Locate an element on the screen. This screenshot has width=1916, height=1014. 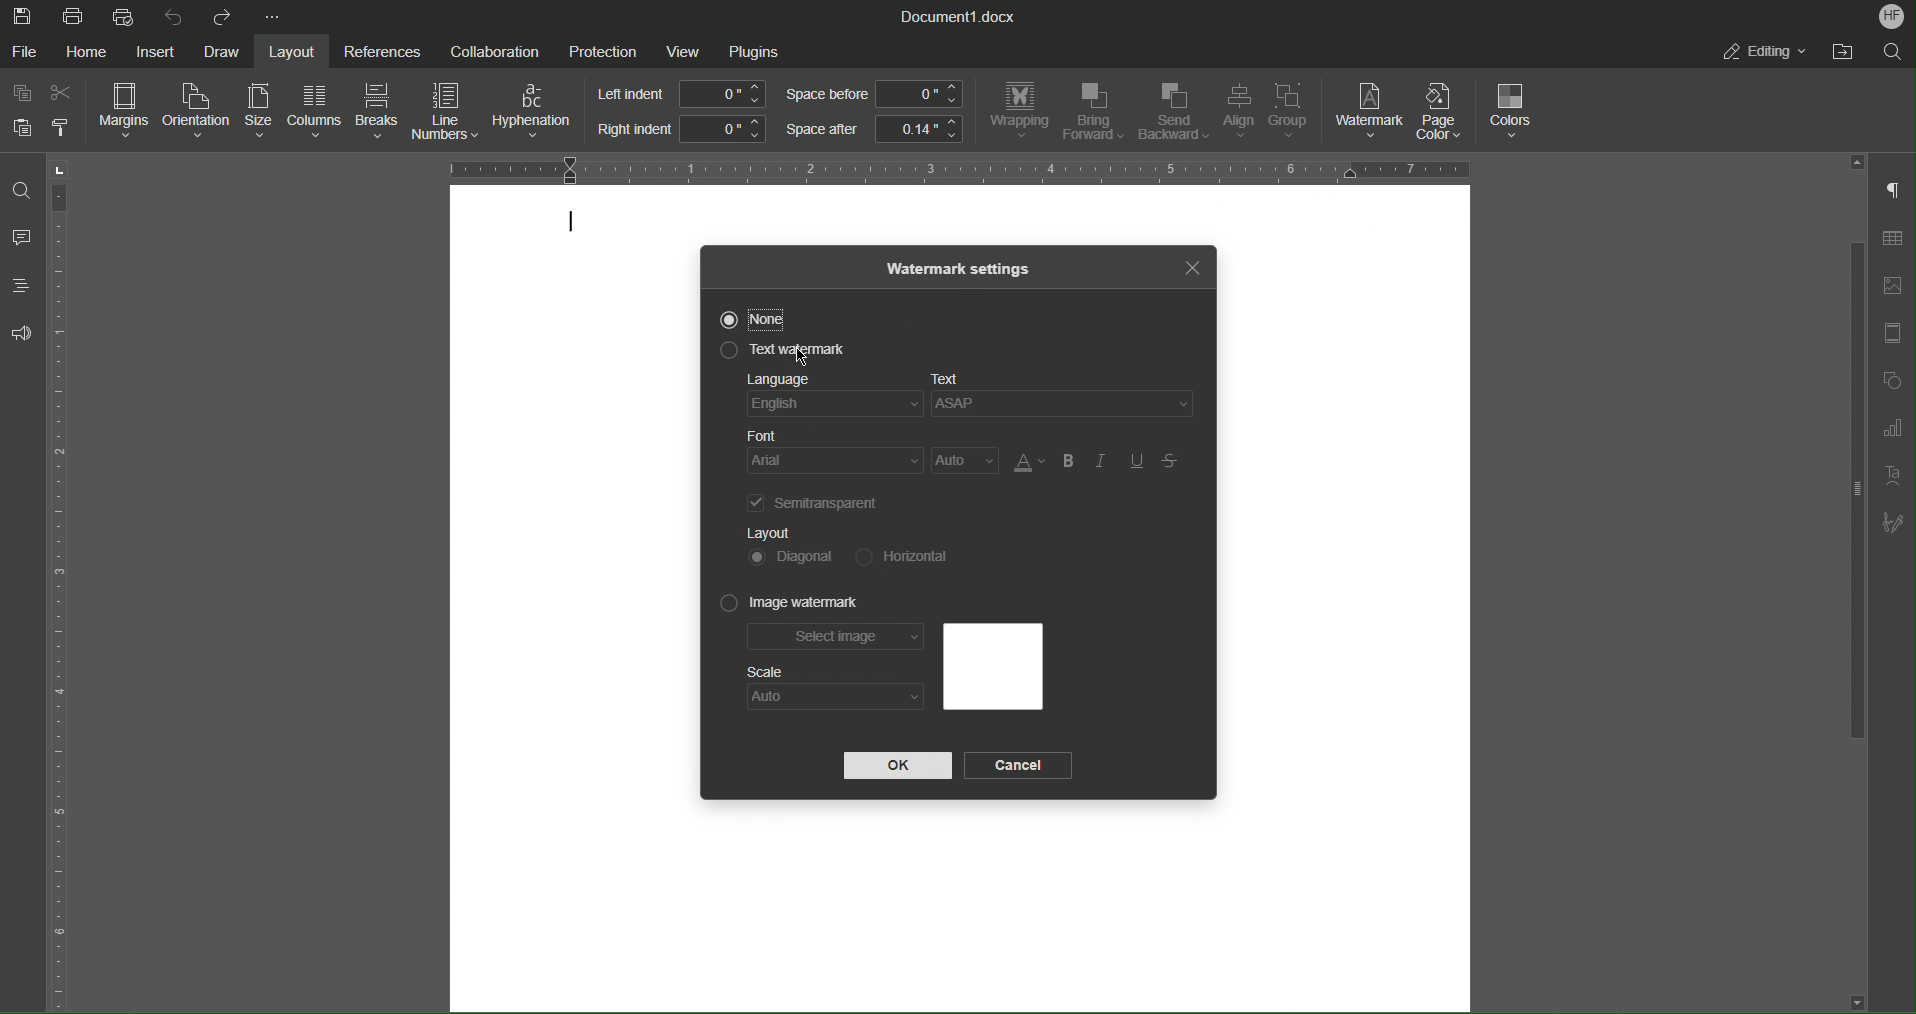
Margins is located at coordinates (126, 111).